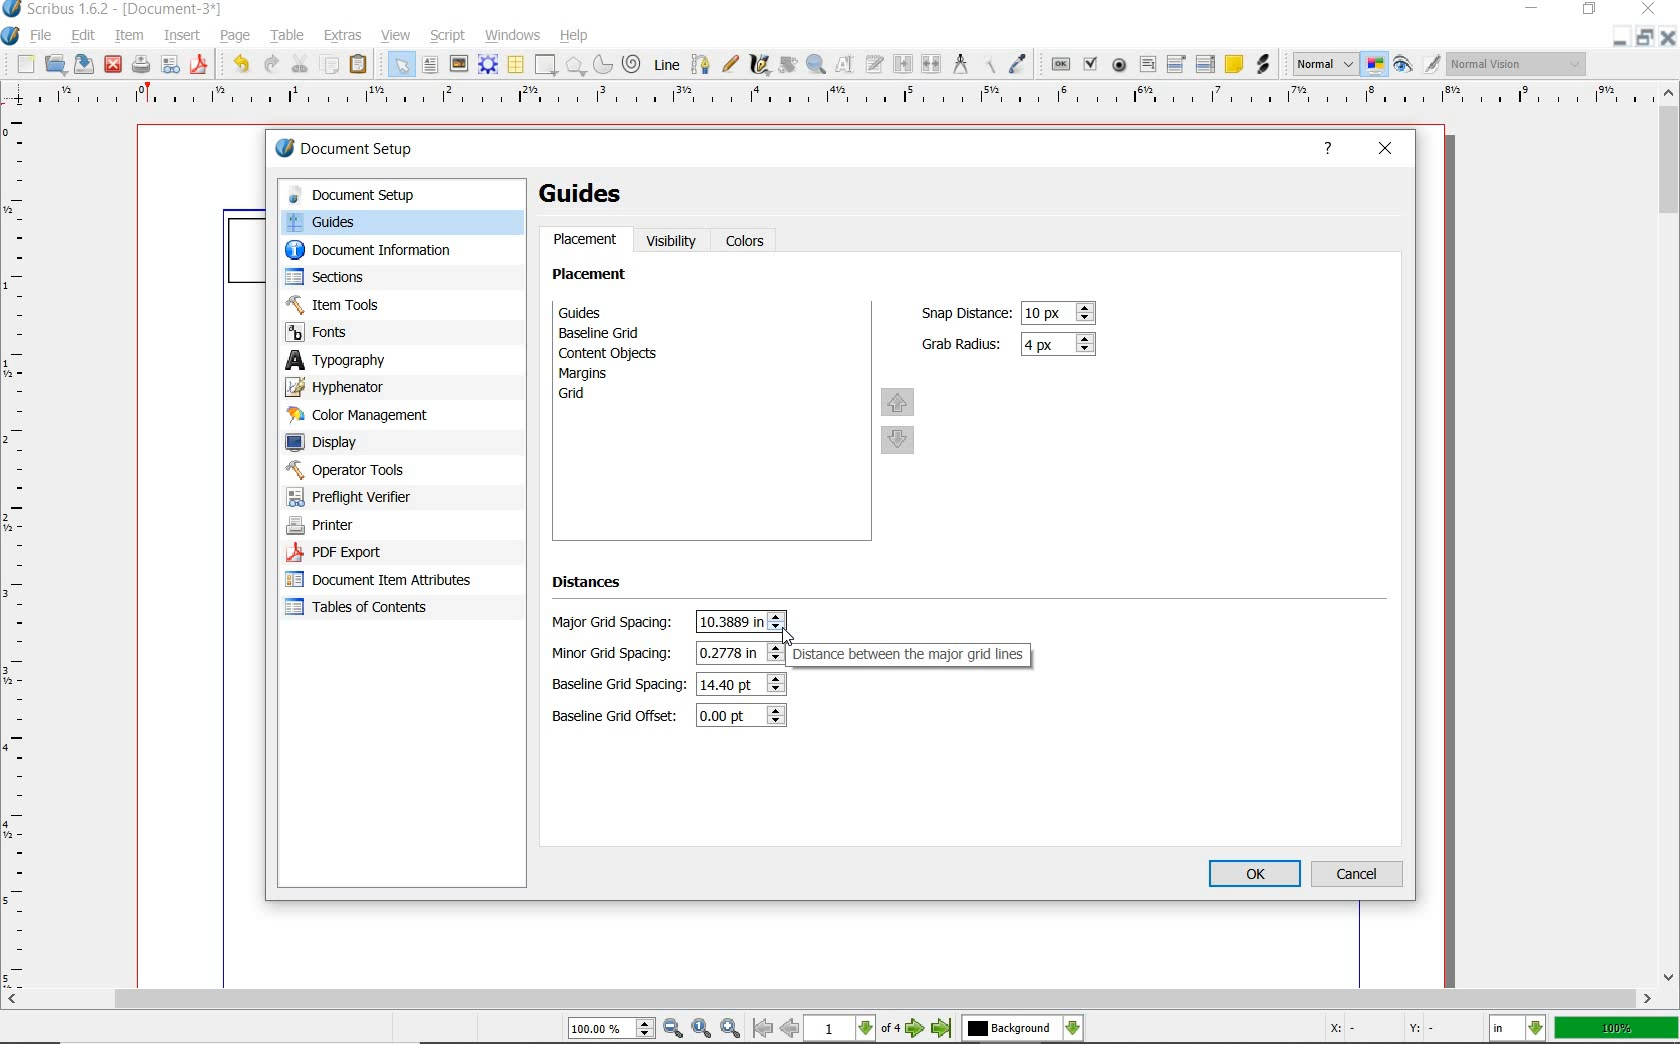 Image resolution: width=1680 pixels, height=1044 pixels. I want to click on select current page, so click(855, 1029).